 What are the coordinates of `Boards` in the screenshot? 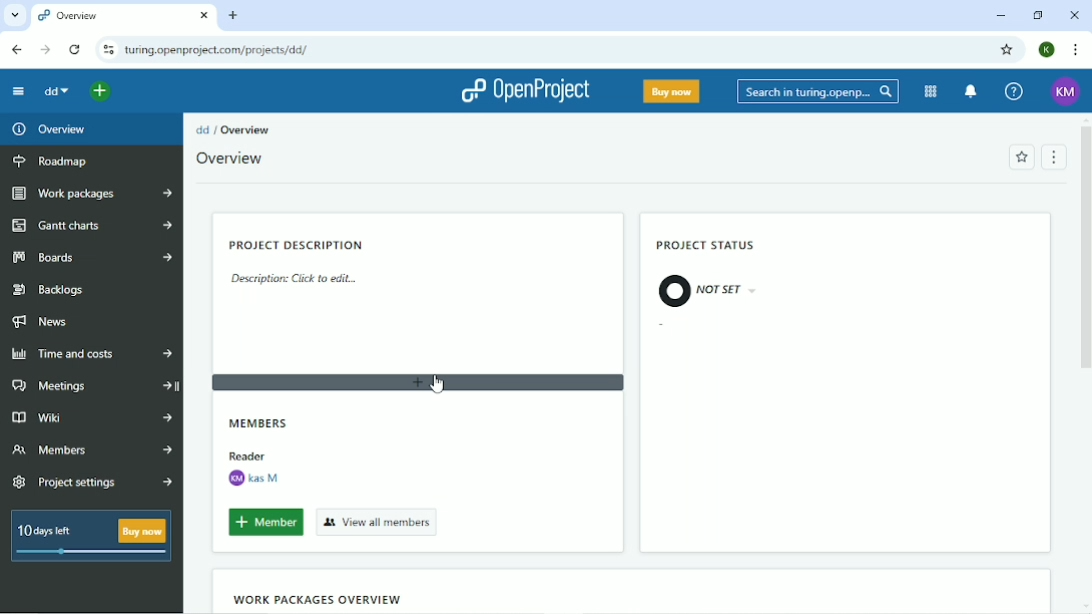 It's located at (93, 258).